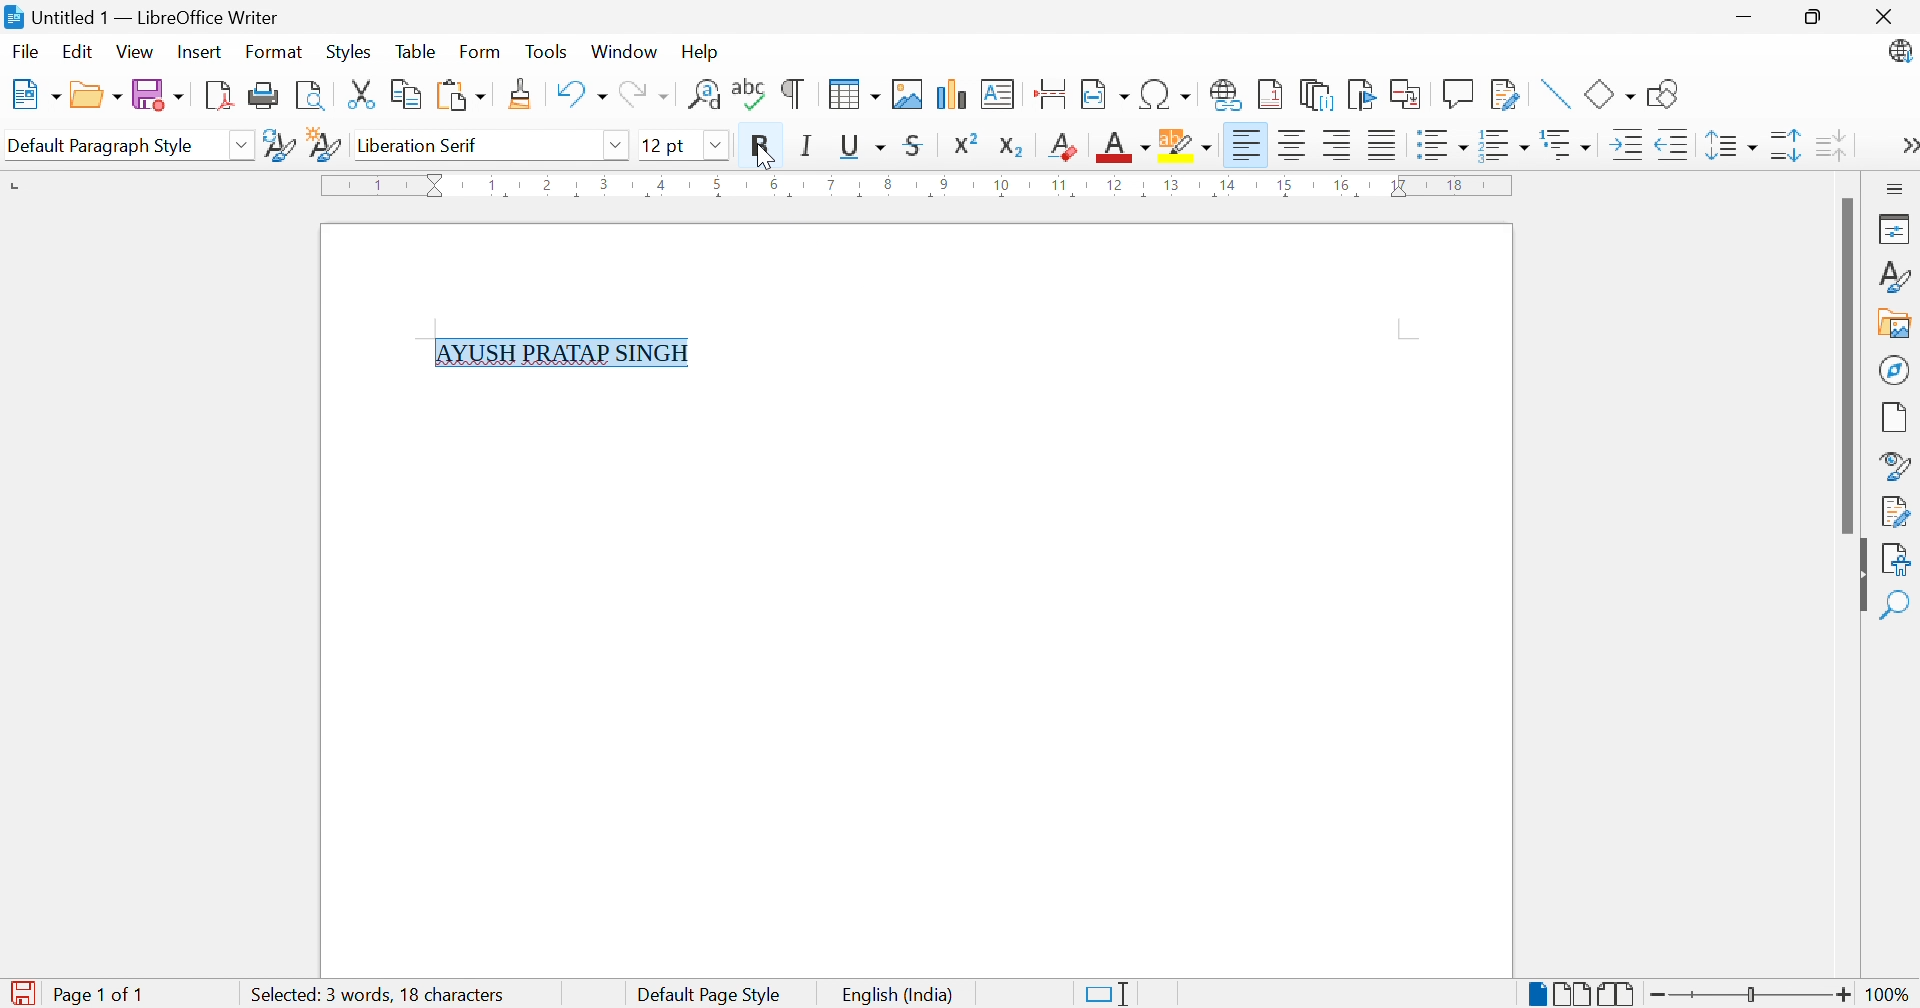 The width and height of the screenshot is (1920, 1008). What do you see at coordinates (760, 147) in the screenshot?
I see `Bold` at bounding box center [760, 147].